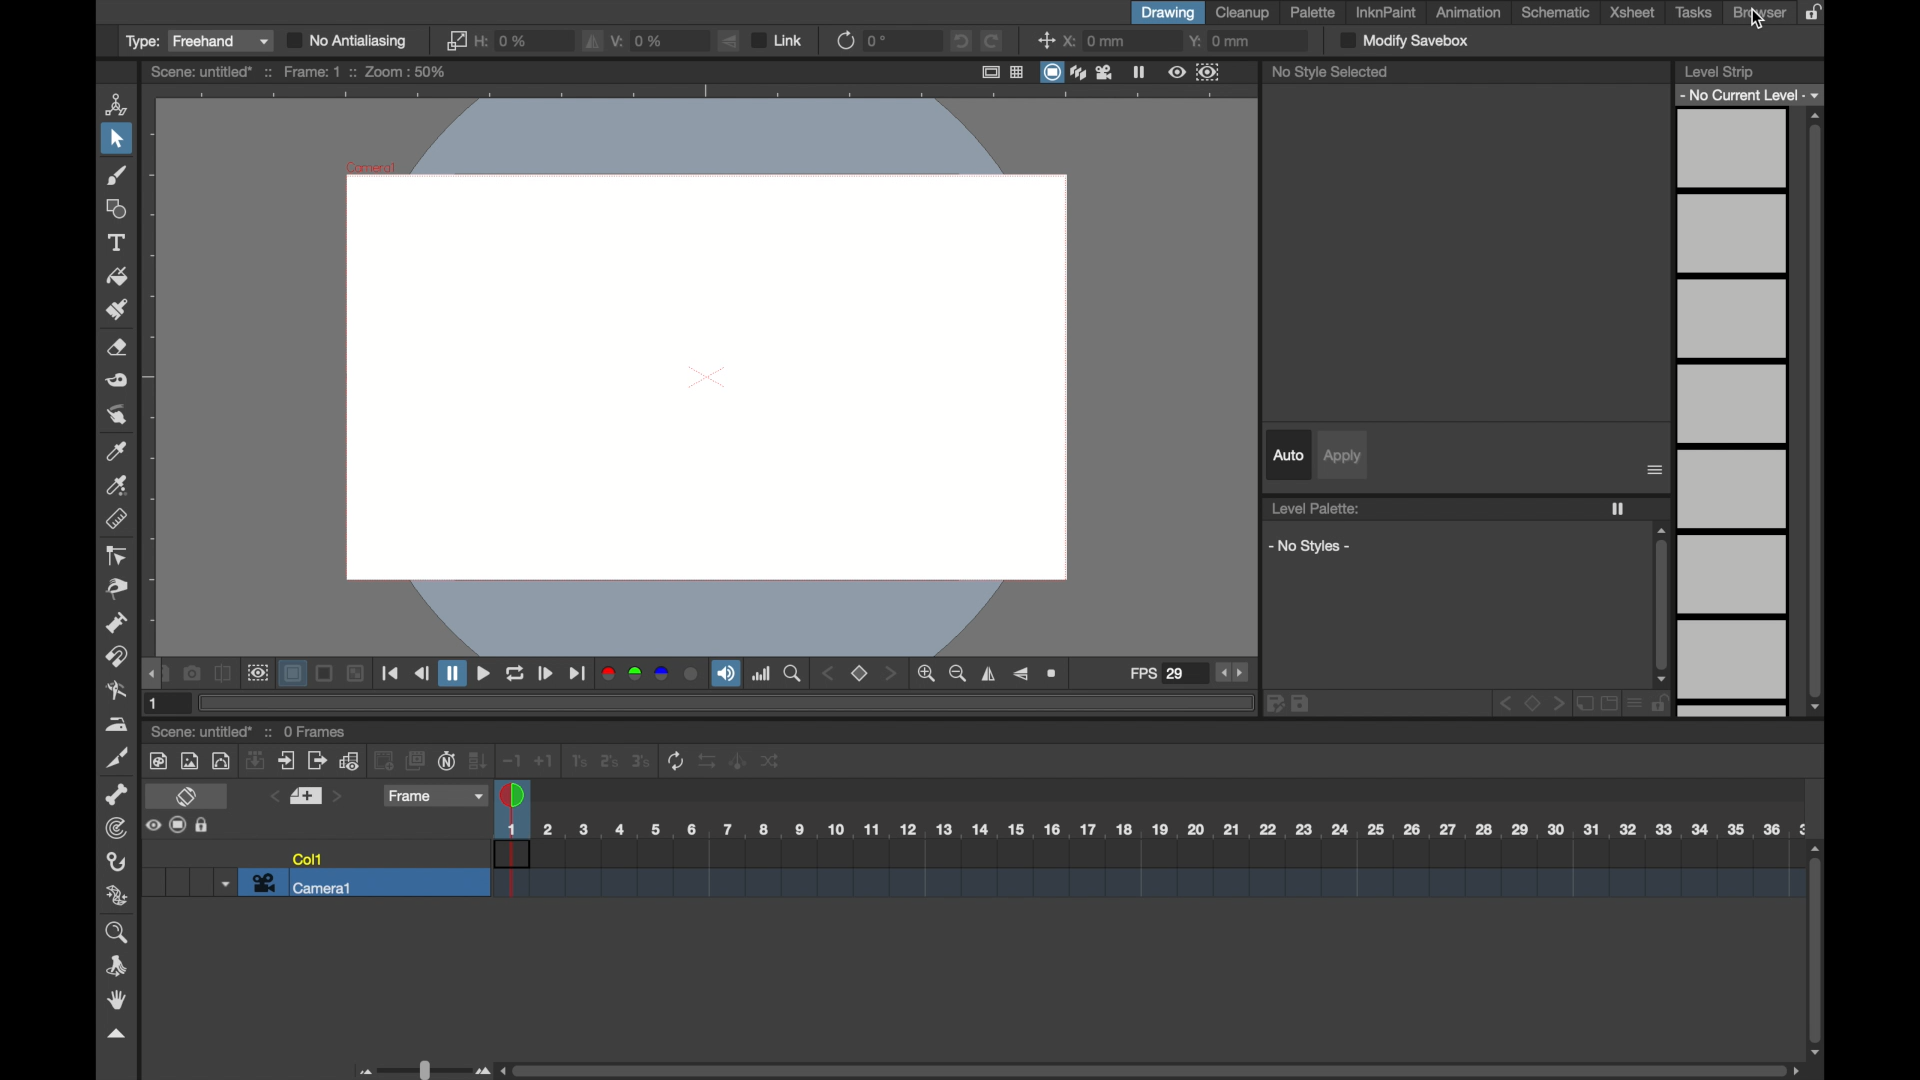 Image resolution: width=1920 pixels, height=1080 pixels. What do you see at coordinates (358, 673) in the screenshot?
I see `minimize` at bounding box center [358, 673].